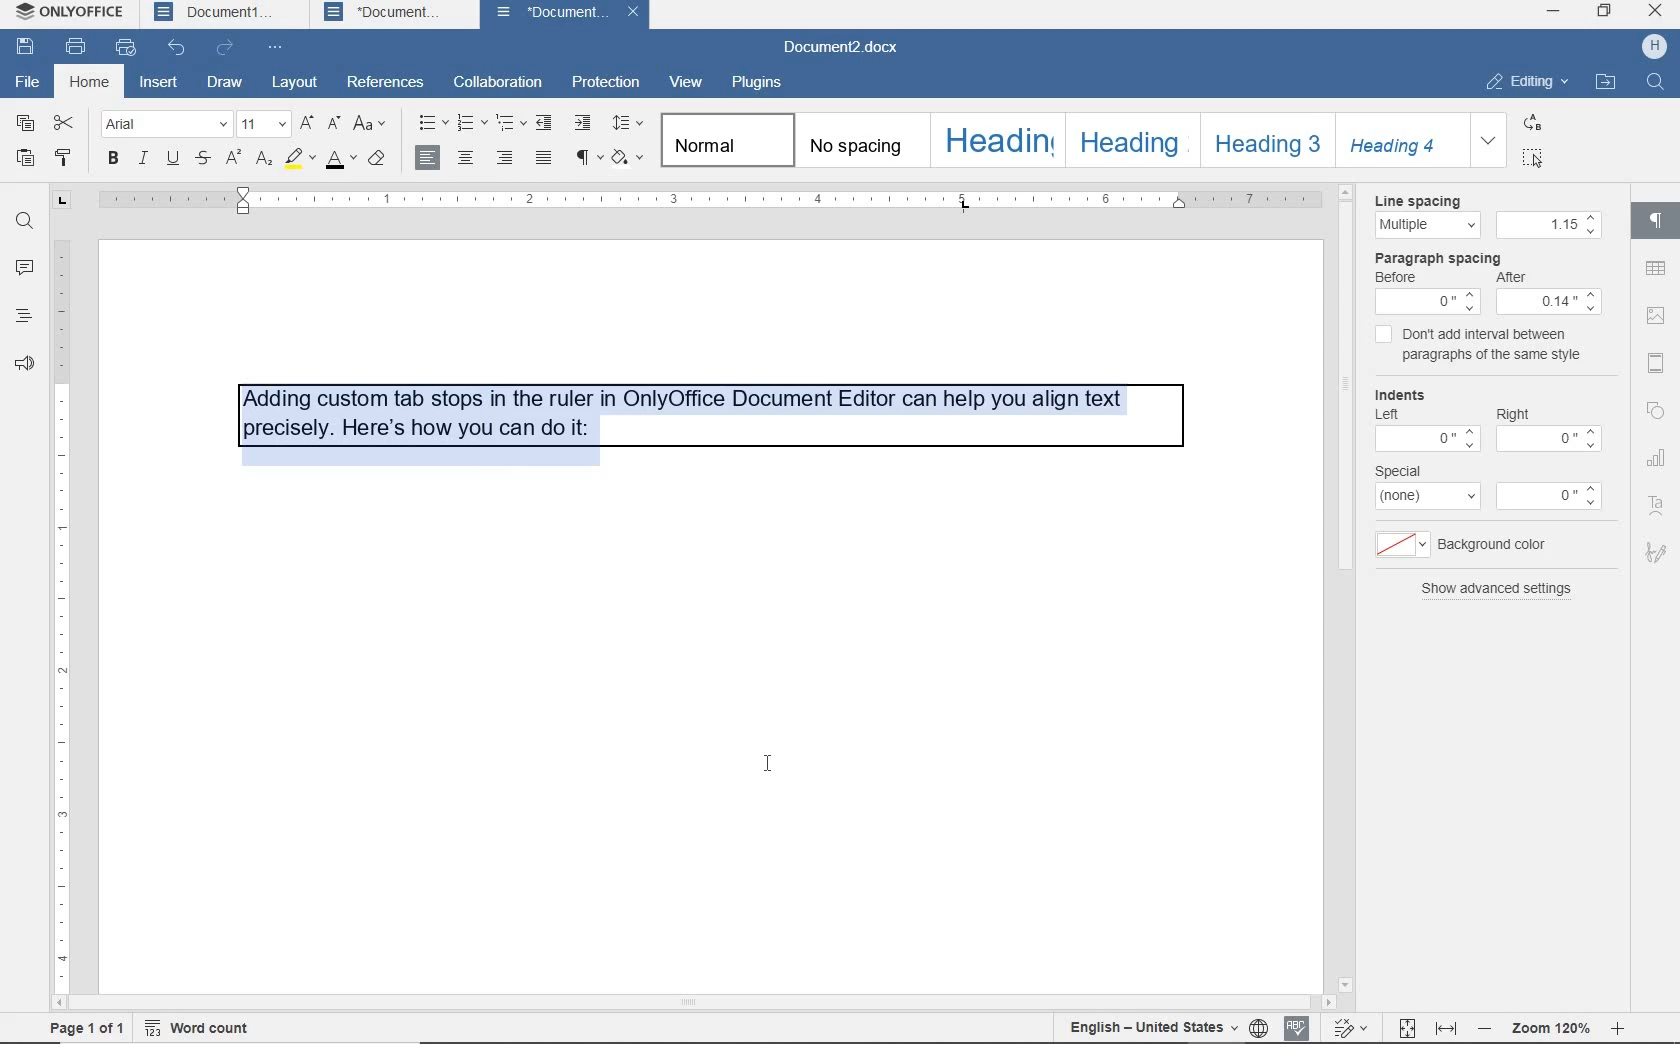 The image size is (1680, 1044). What do you see at coordinates (299, 160) in the screenshot?
I see `highlight color` at bounding box center [299, 160].